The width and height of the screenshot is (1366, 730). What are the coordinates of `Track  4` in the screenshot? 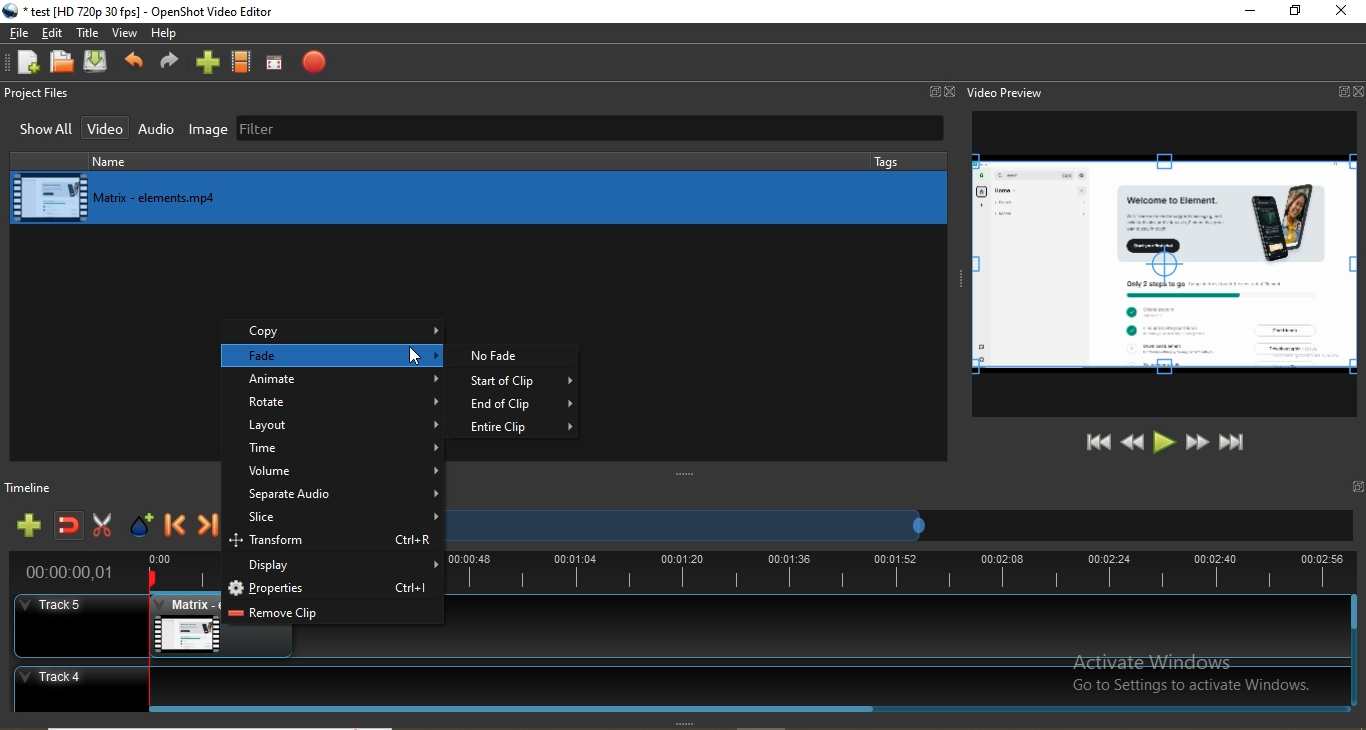 It's located at (671, 683).